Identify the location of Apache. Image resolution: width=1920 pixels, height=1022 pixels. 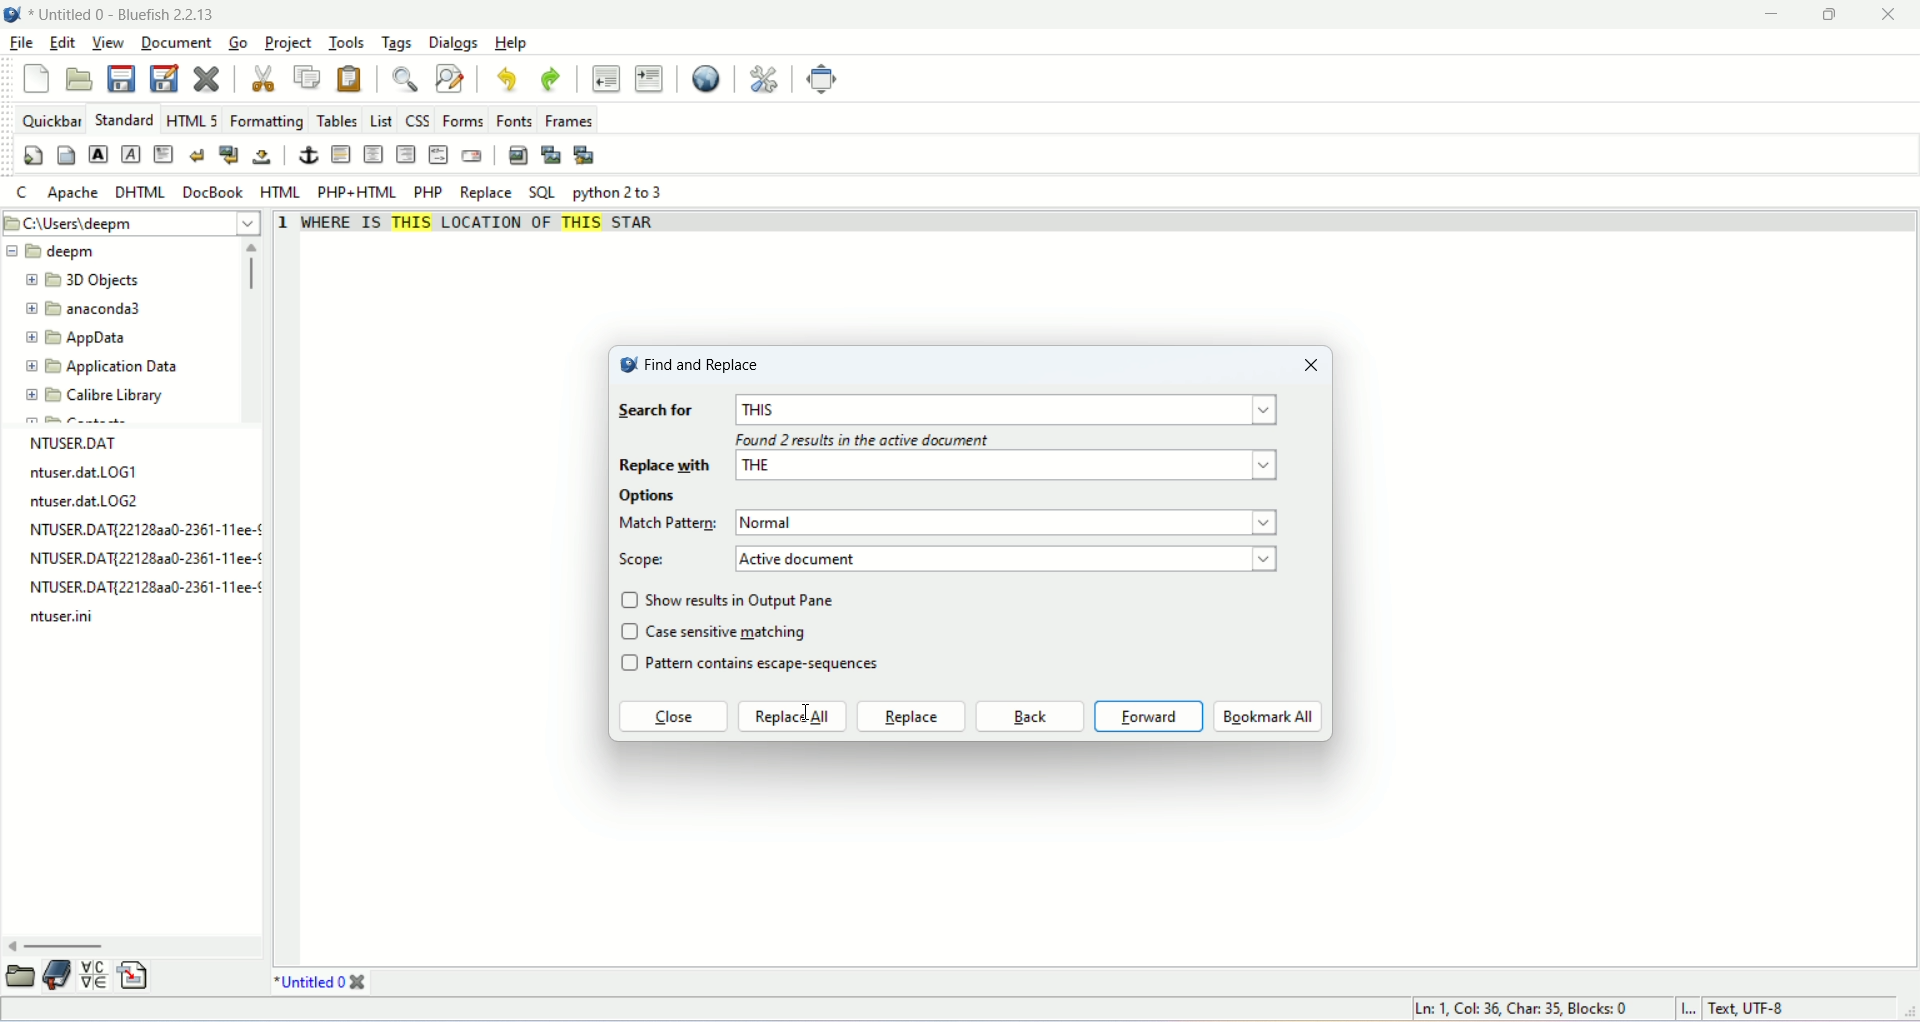
(70, 193).